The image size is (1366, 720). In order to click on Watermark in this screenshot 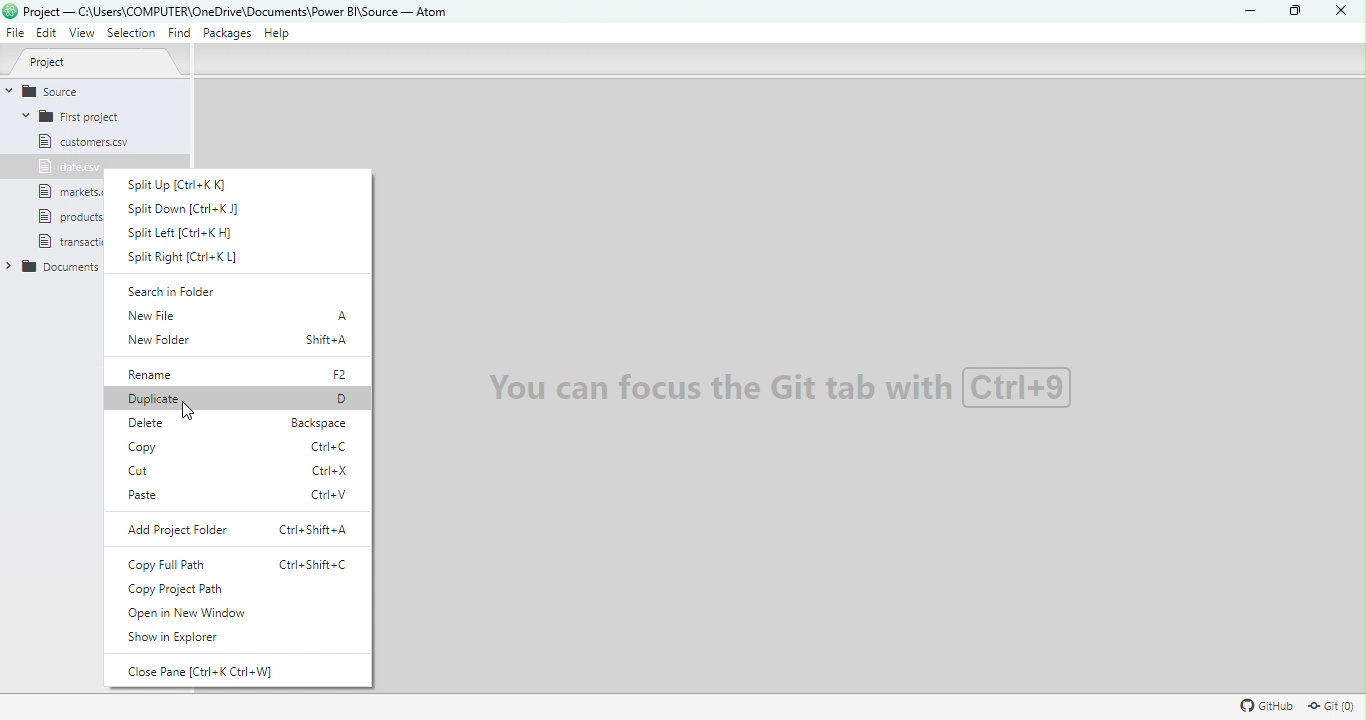, I will do `click(778, 386)`.